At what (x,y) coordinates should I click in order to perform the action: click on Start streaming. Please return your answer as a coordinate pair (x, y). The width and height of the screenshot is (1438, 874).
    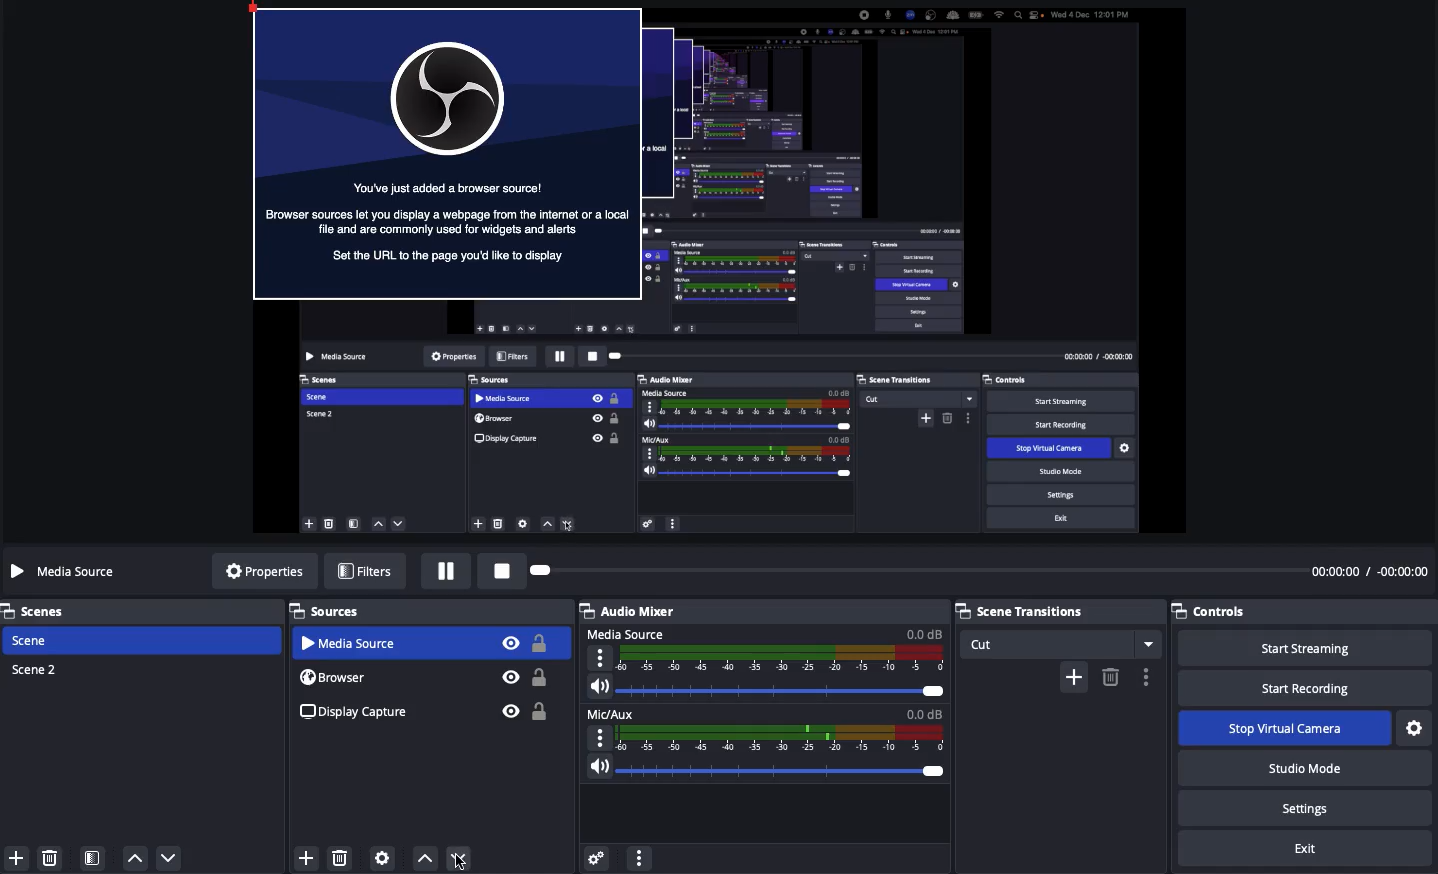
    Looking at the image, I should click on (1301, 649).